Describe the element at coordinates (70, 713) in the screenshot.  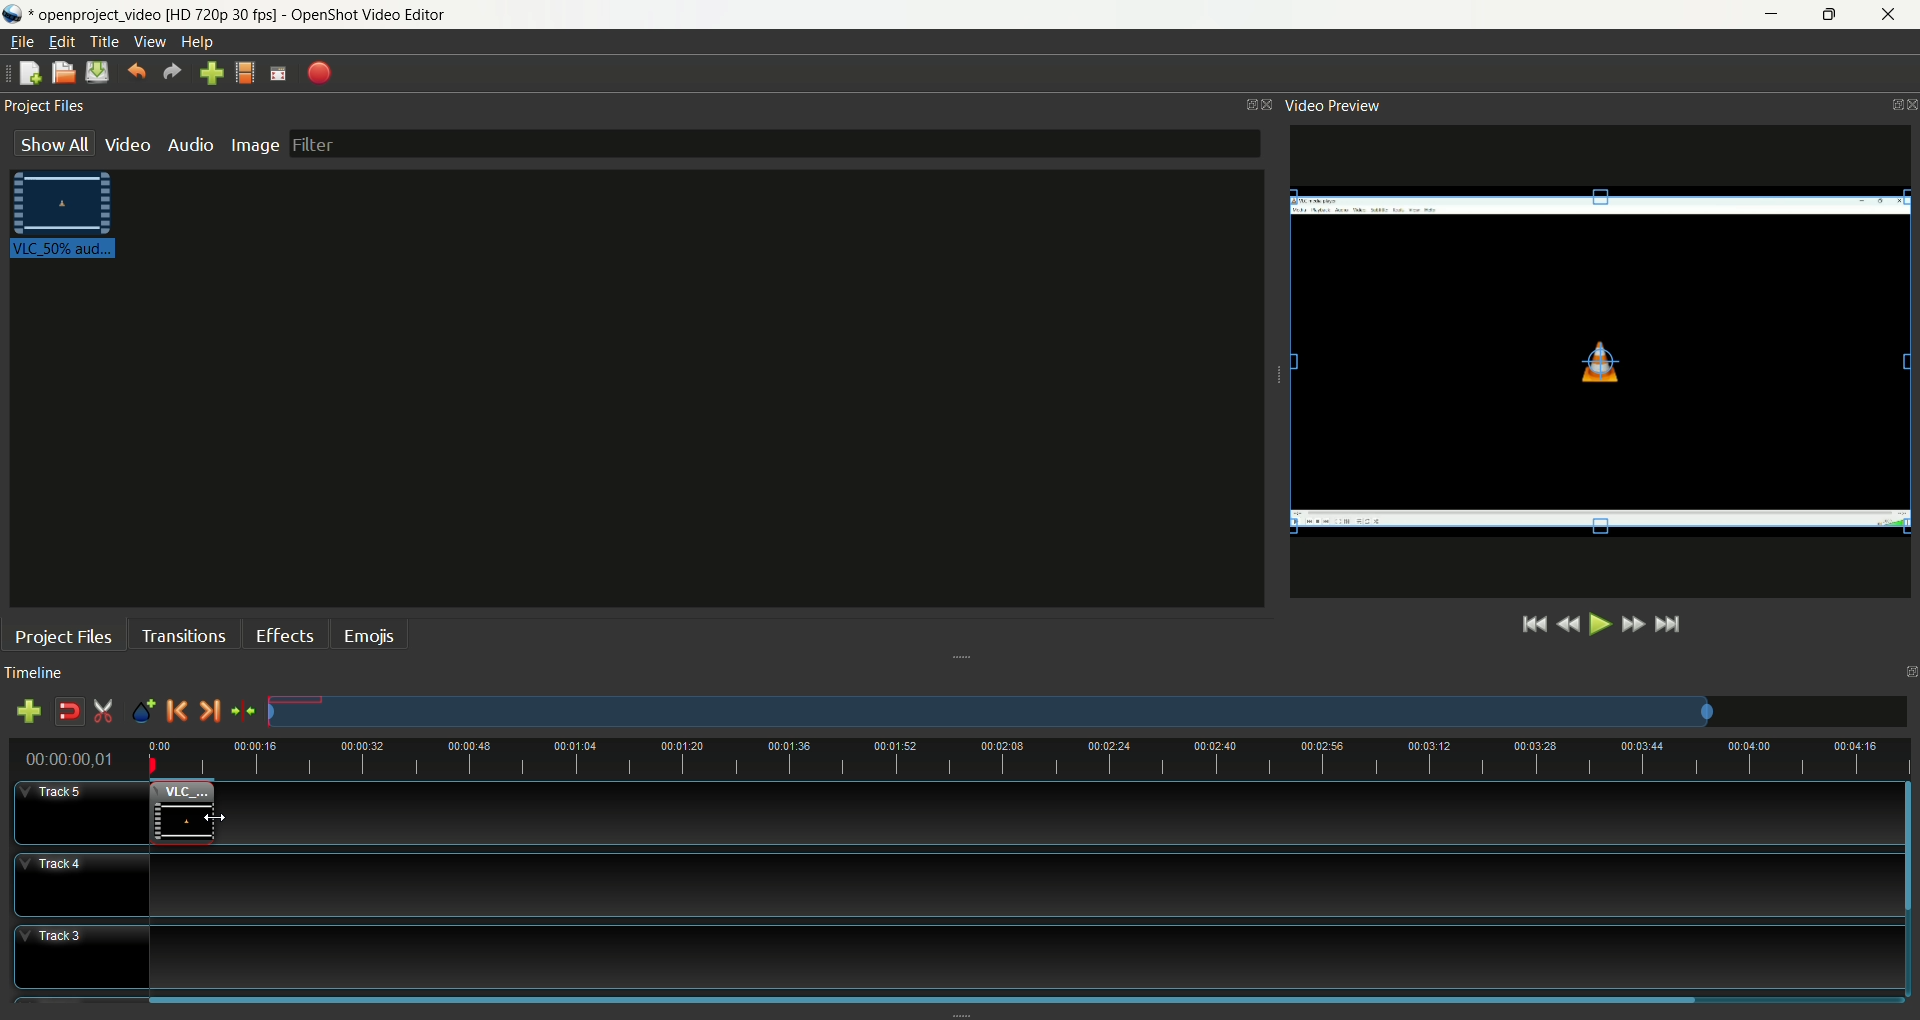
I see `disable snapping` at that location.